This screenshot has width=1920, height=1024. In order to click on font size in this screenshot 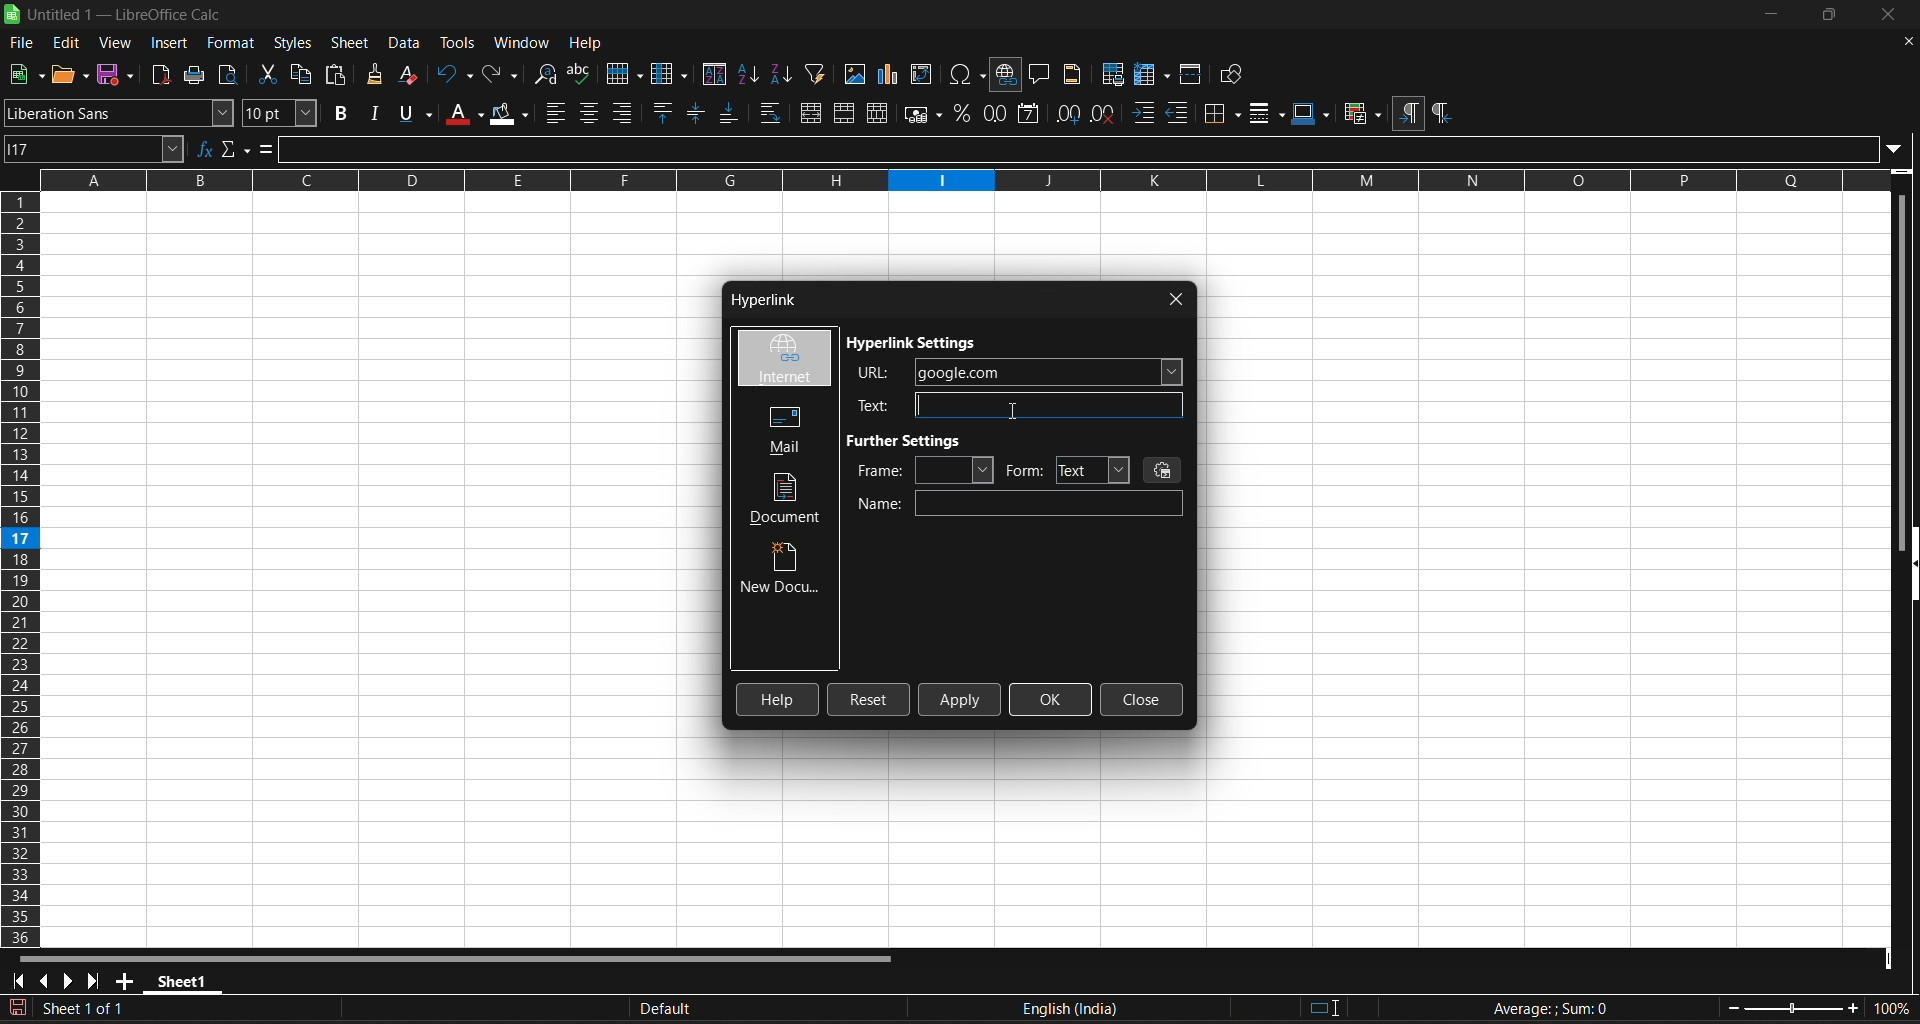, I will do `click(282, 113)`.